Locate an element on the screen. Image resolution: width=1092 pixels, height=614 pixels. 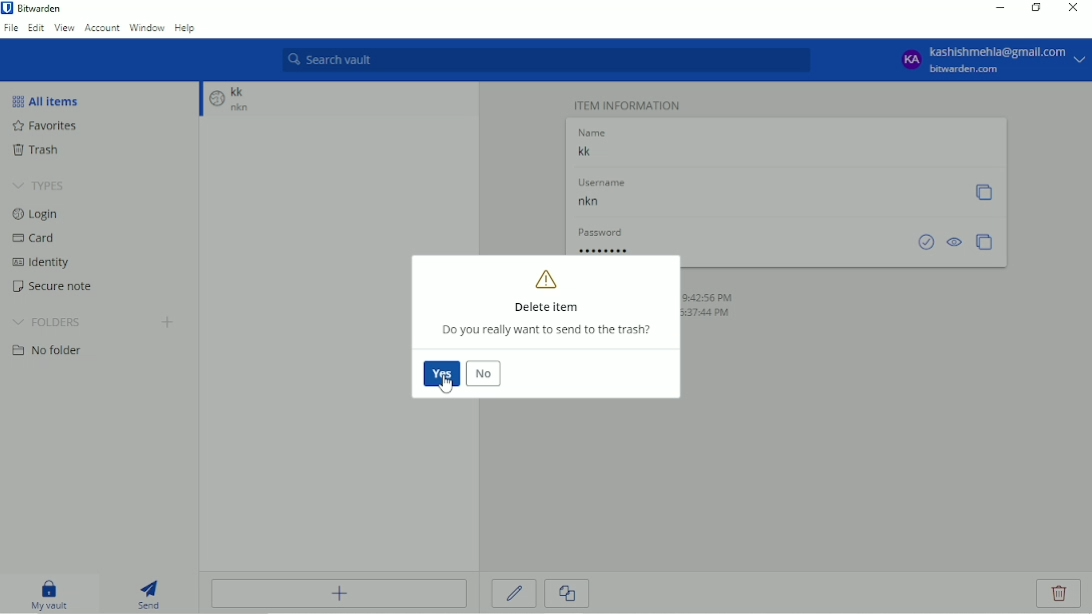
Help is located at coordinates (184, 29).